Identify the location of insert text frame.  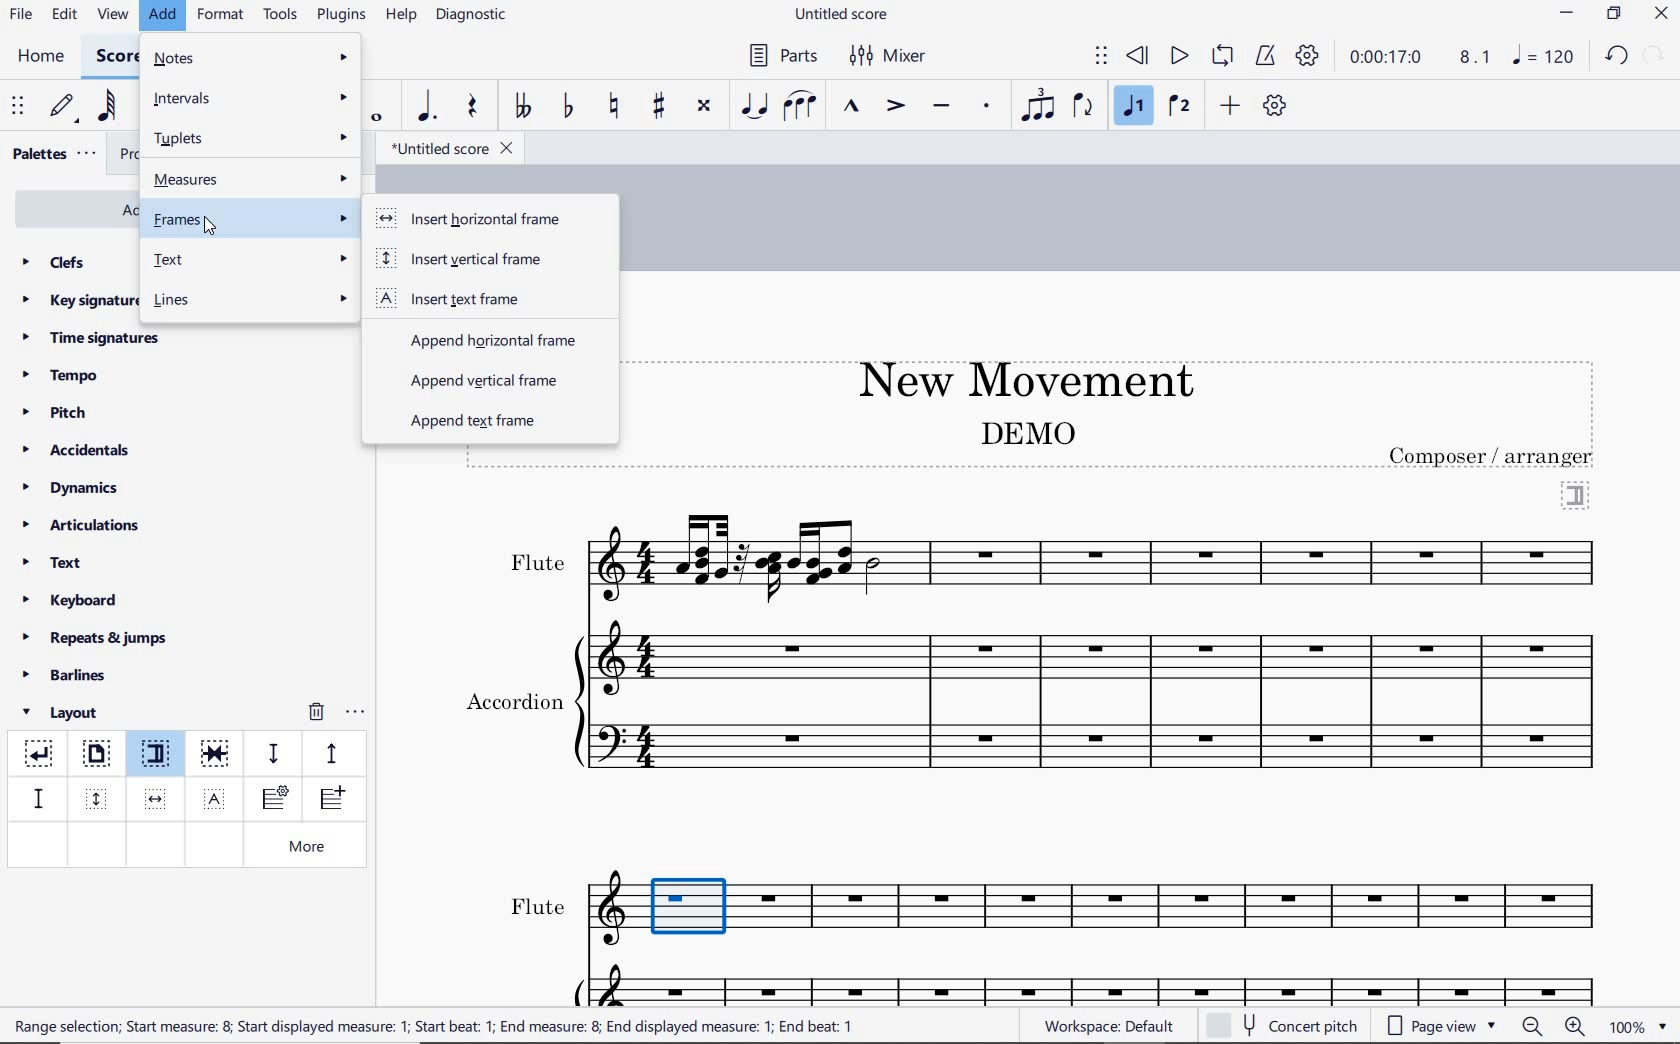
(470, 300).